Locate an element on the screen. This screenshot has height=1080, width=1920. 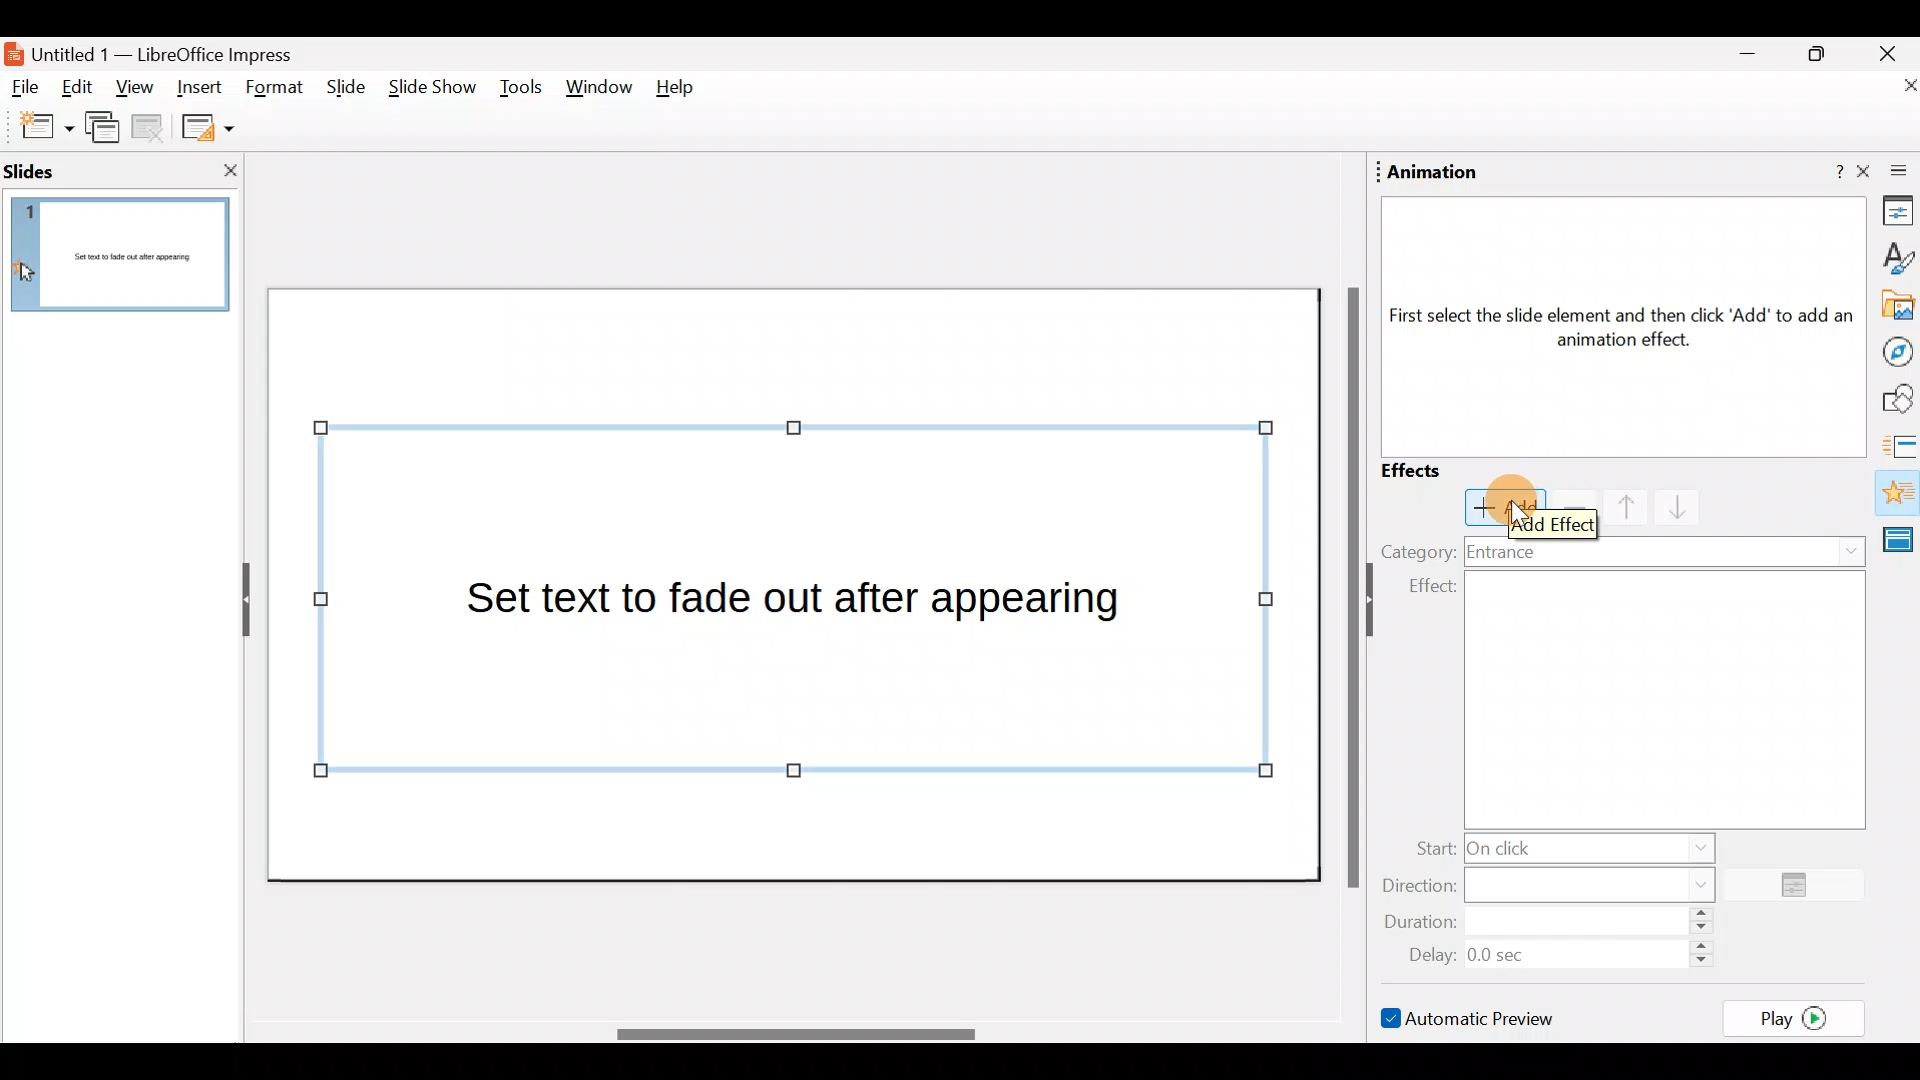
Animation is located at coordinates (1896, 495).